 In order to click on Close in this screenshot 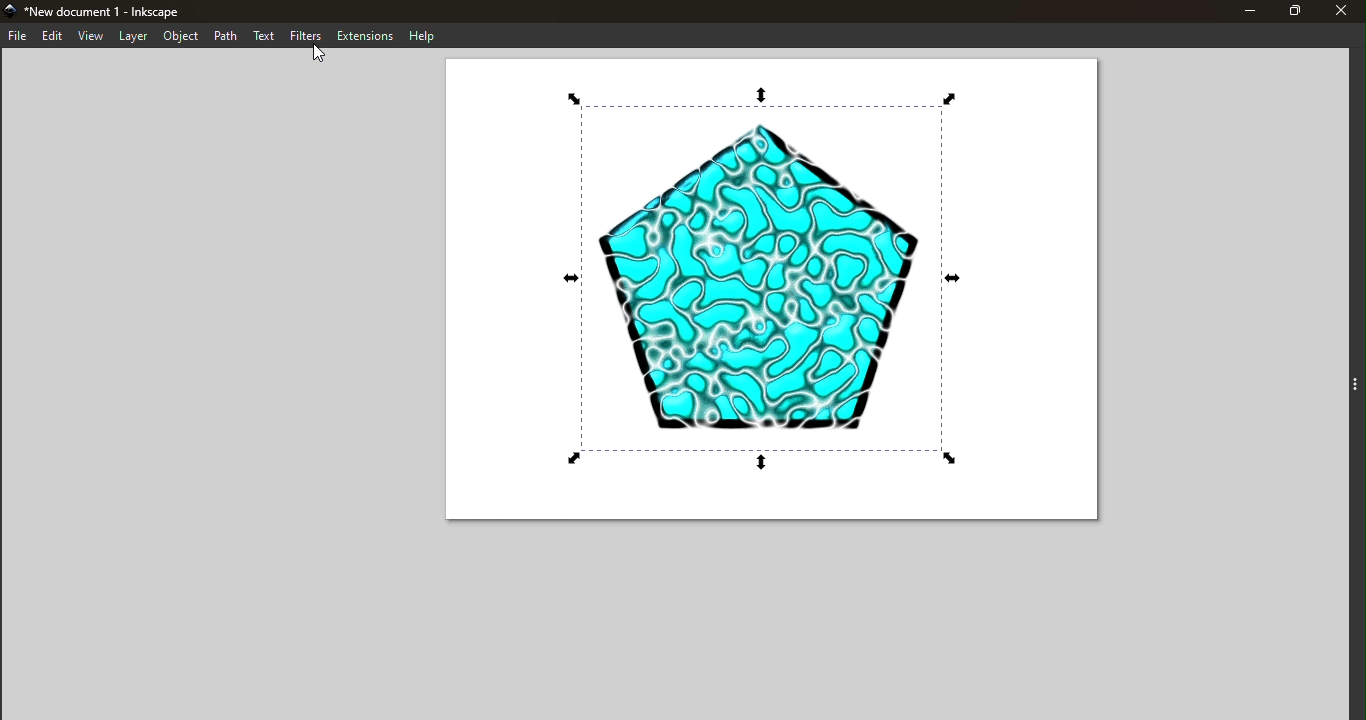, I will do `click(1345, 11)`.